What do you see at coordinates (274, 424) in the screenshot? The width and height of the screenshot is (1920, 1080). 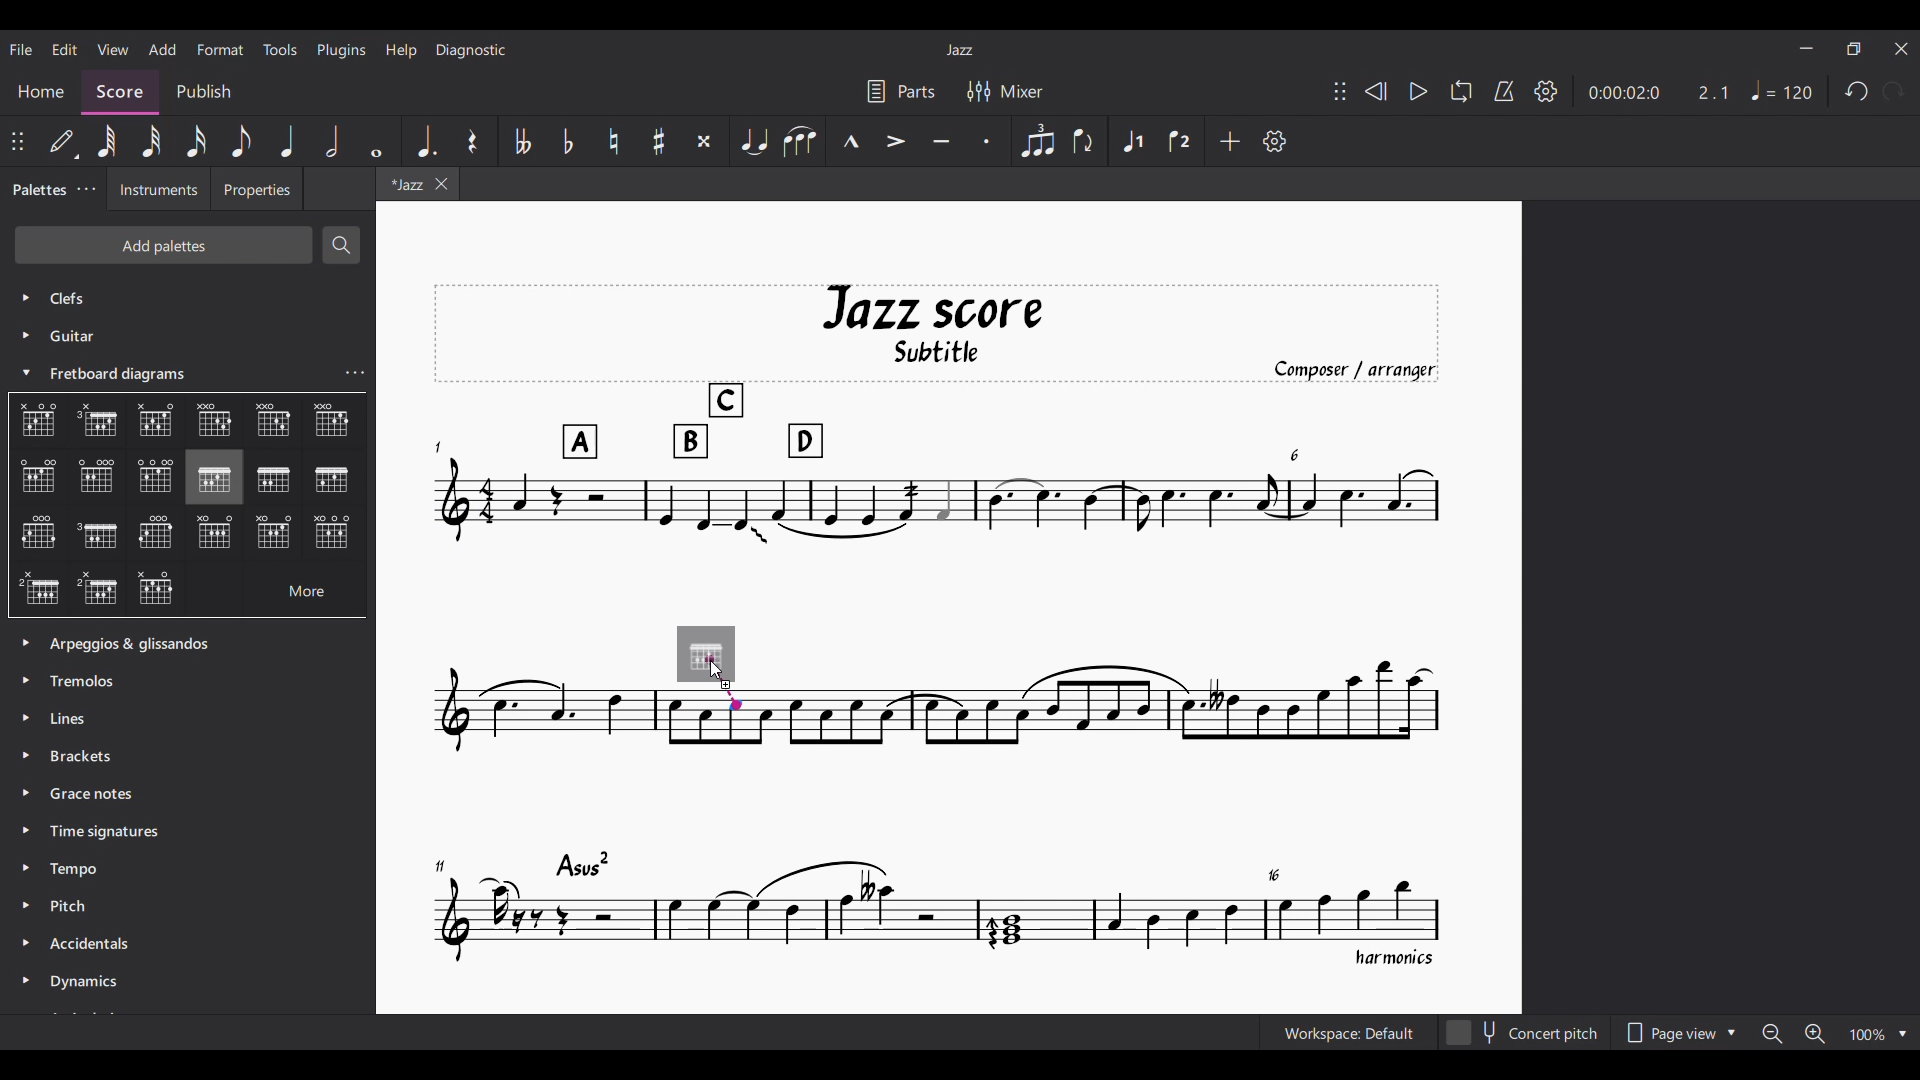 I see `Chart5` at bounding box center [274, 424].